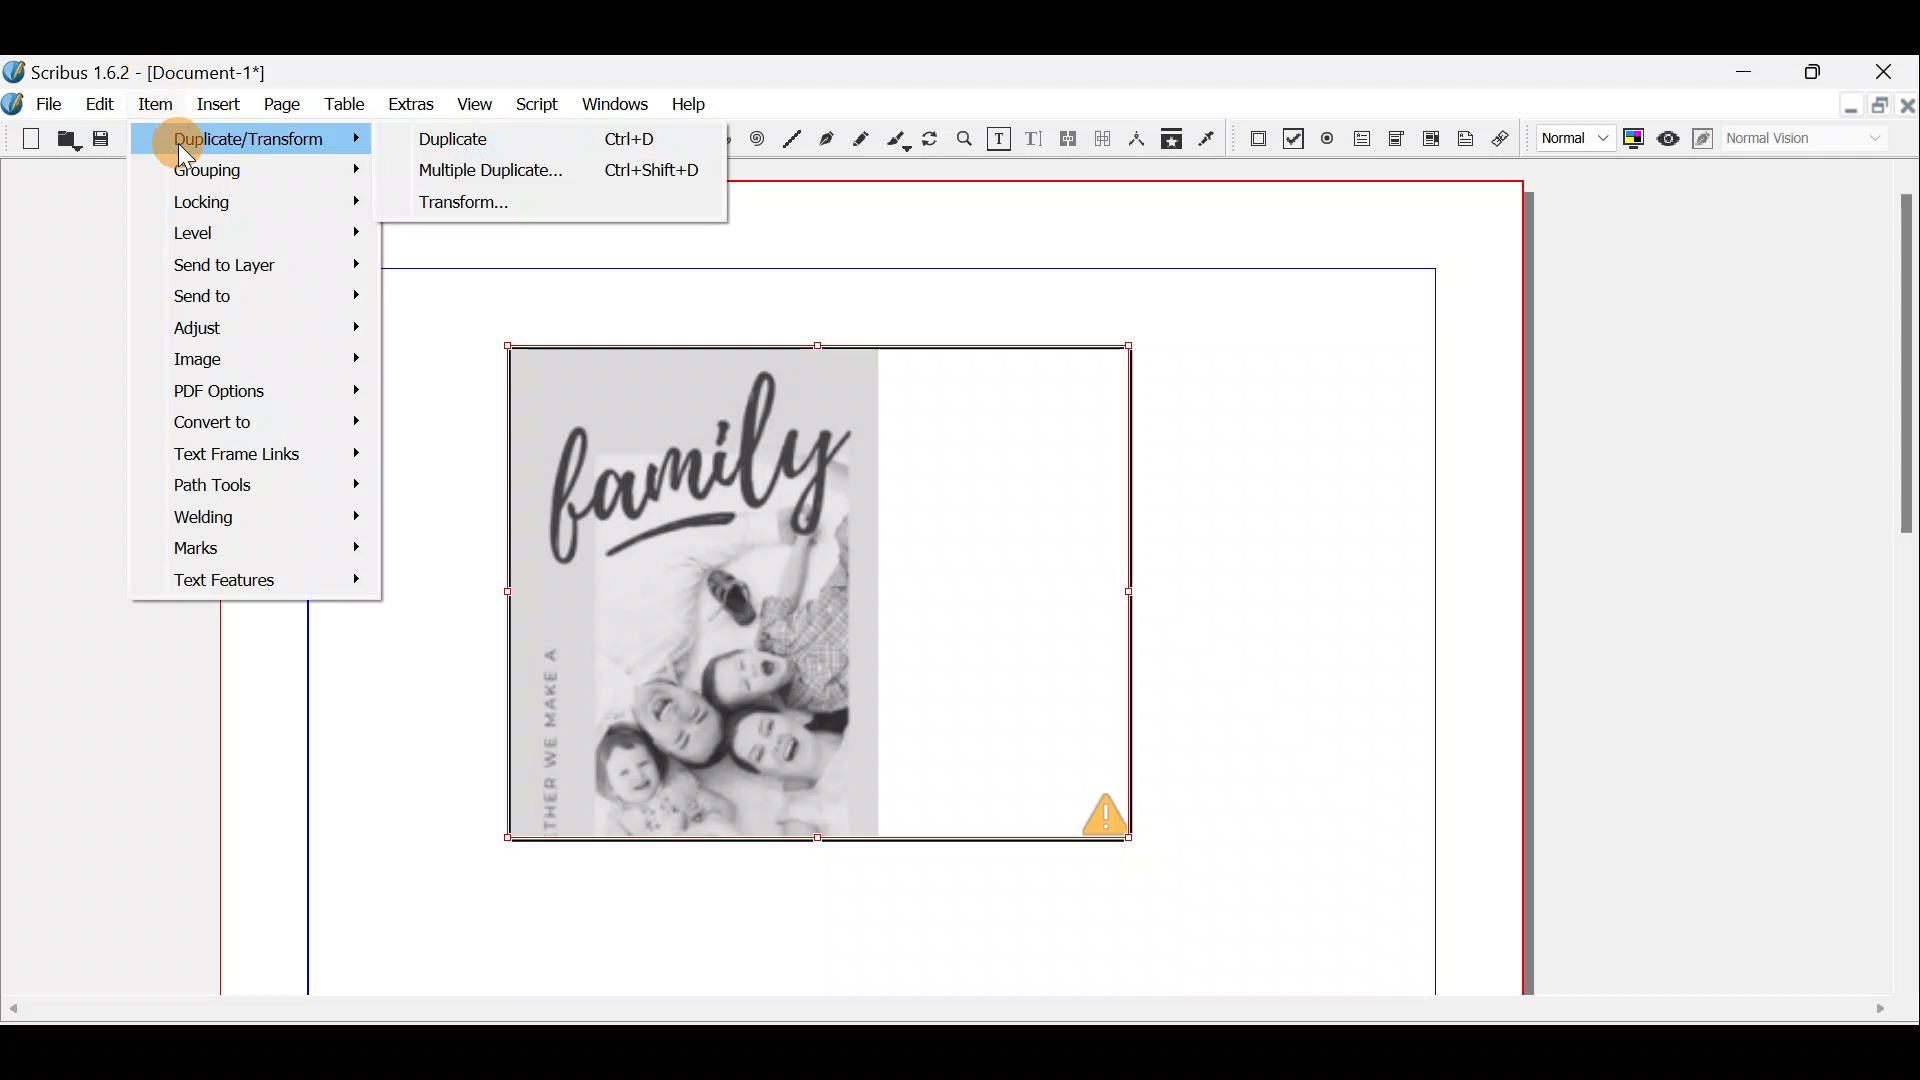 The height and width of the screenshot is (1080, 1920). Describe the element at coordinates (610, 103) in the screenshot. I see `Windows` at that location.